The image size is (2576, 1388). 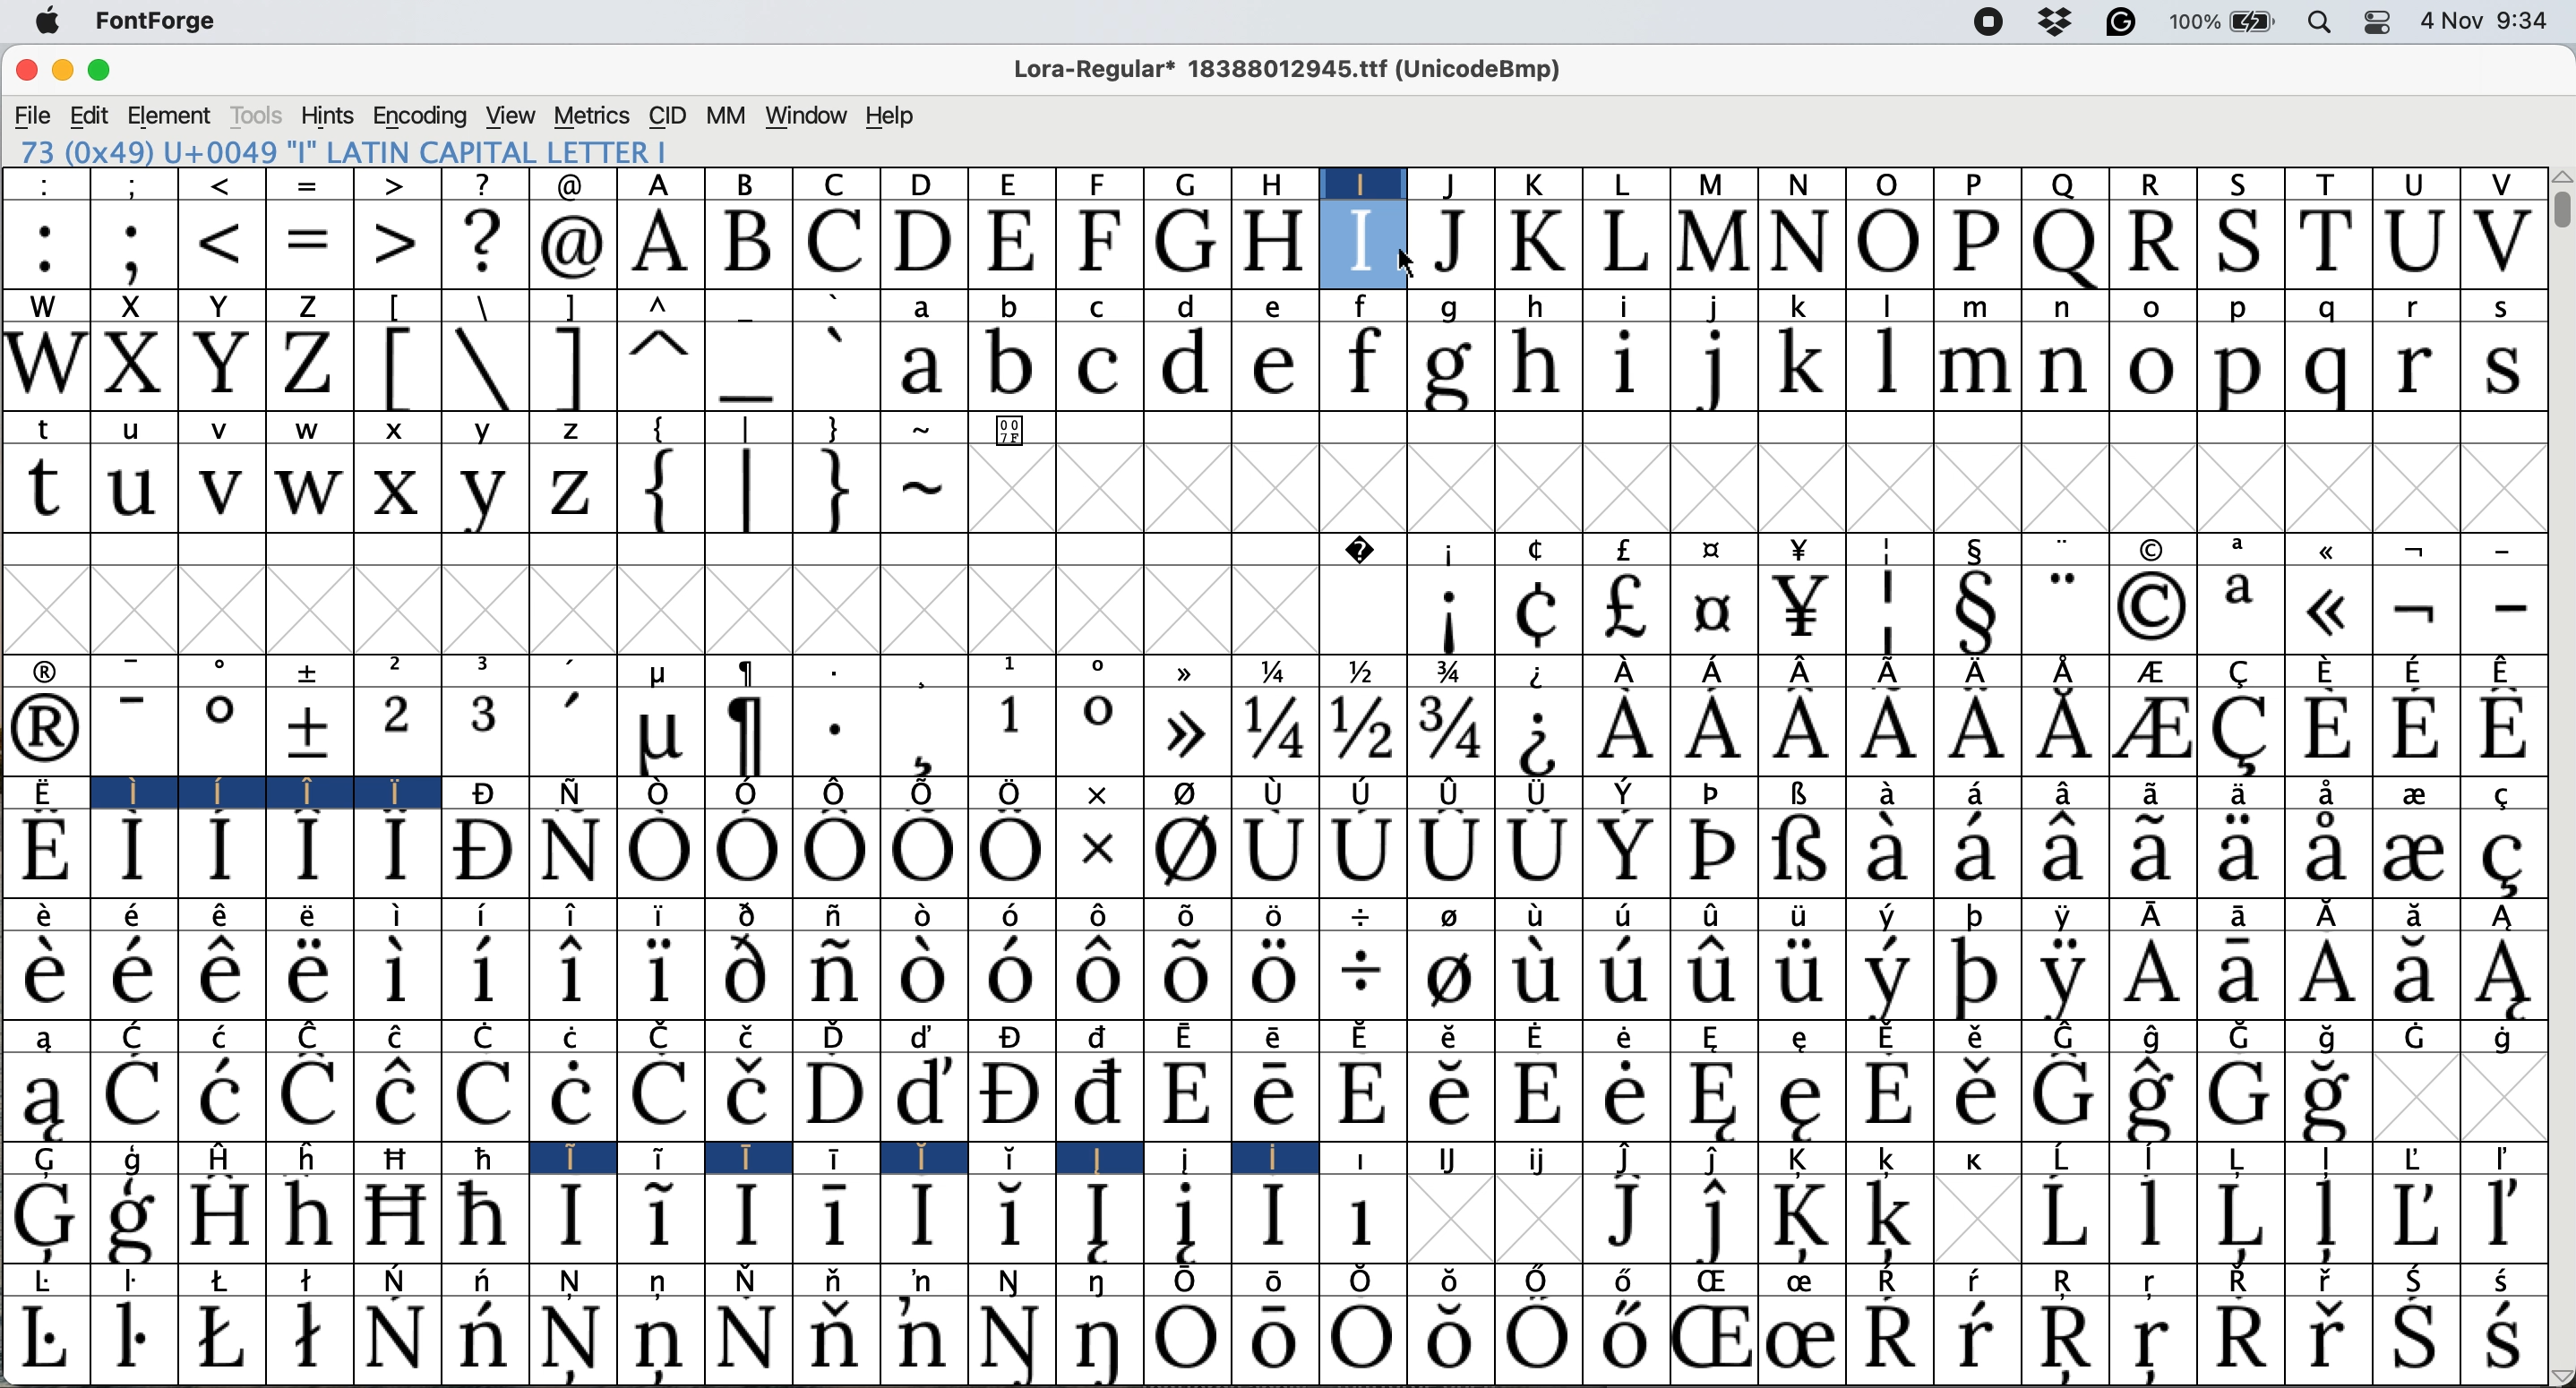 What do you see at coordinates (1976, 368) in the screenshot?
I see `m` at bounding box center [1976, 368].